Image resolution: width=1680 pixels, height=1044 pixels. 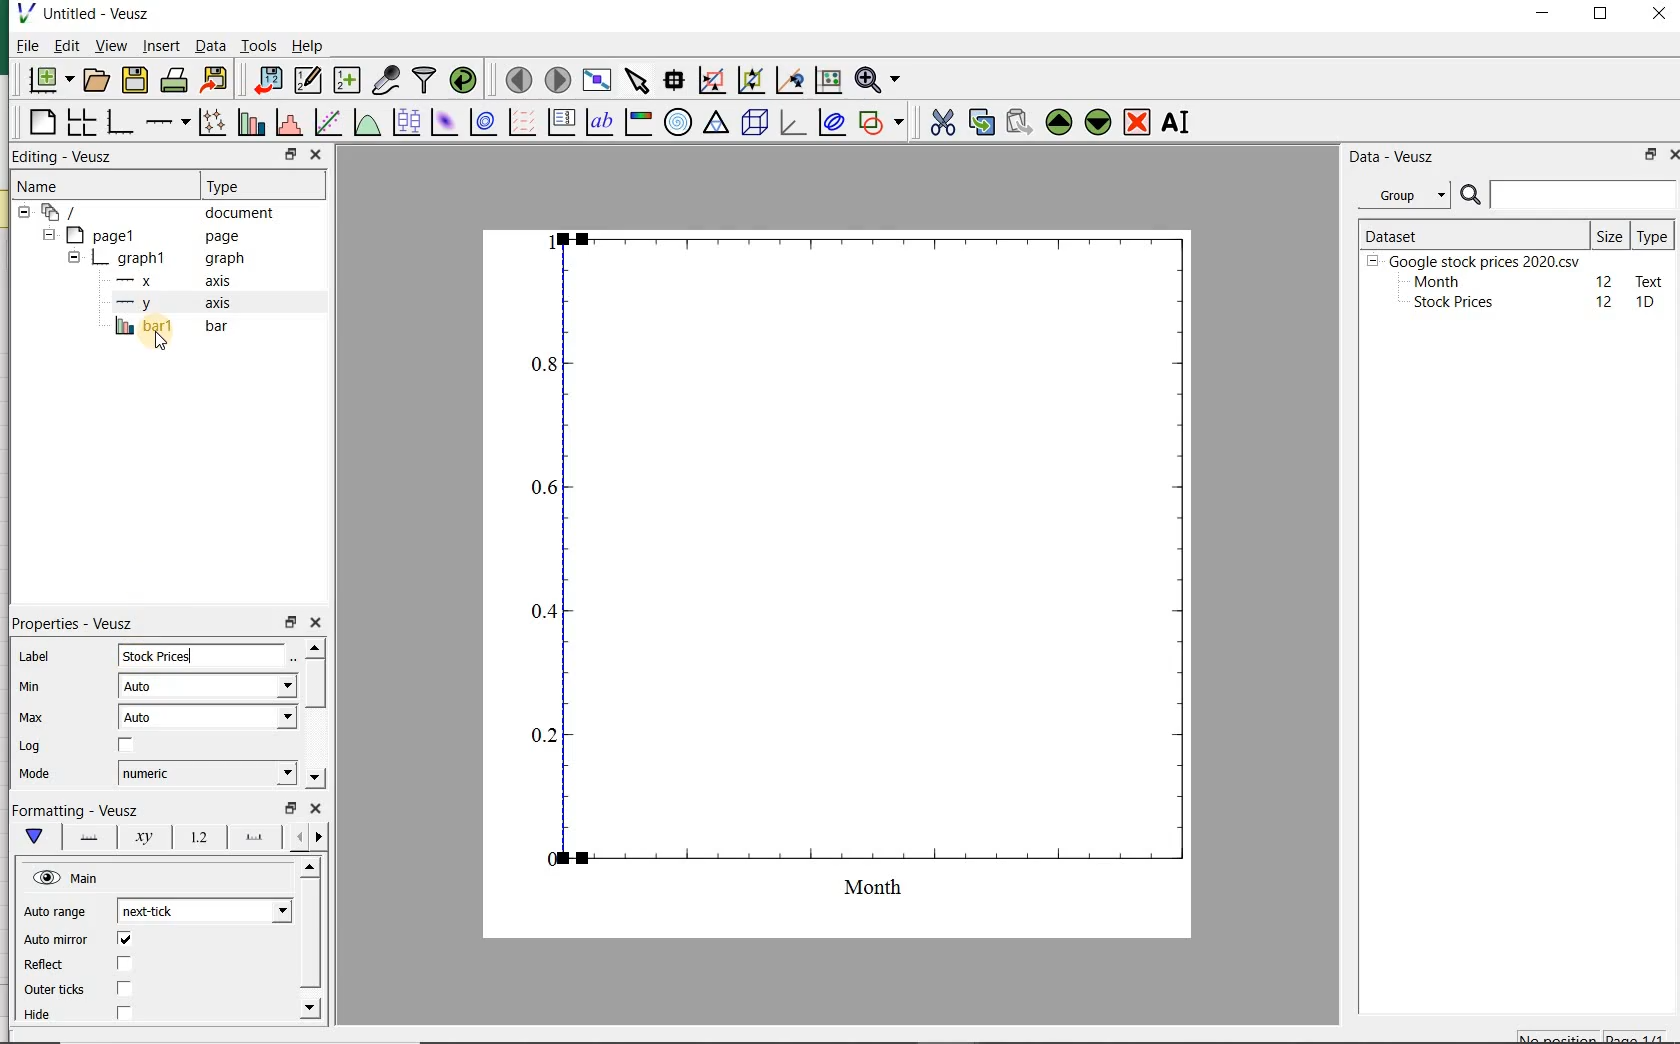 What do you see at coordinates (1059, 122) in the screenshot?
I see `move the selected widget up` at bounding box center [1059, 122].